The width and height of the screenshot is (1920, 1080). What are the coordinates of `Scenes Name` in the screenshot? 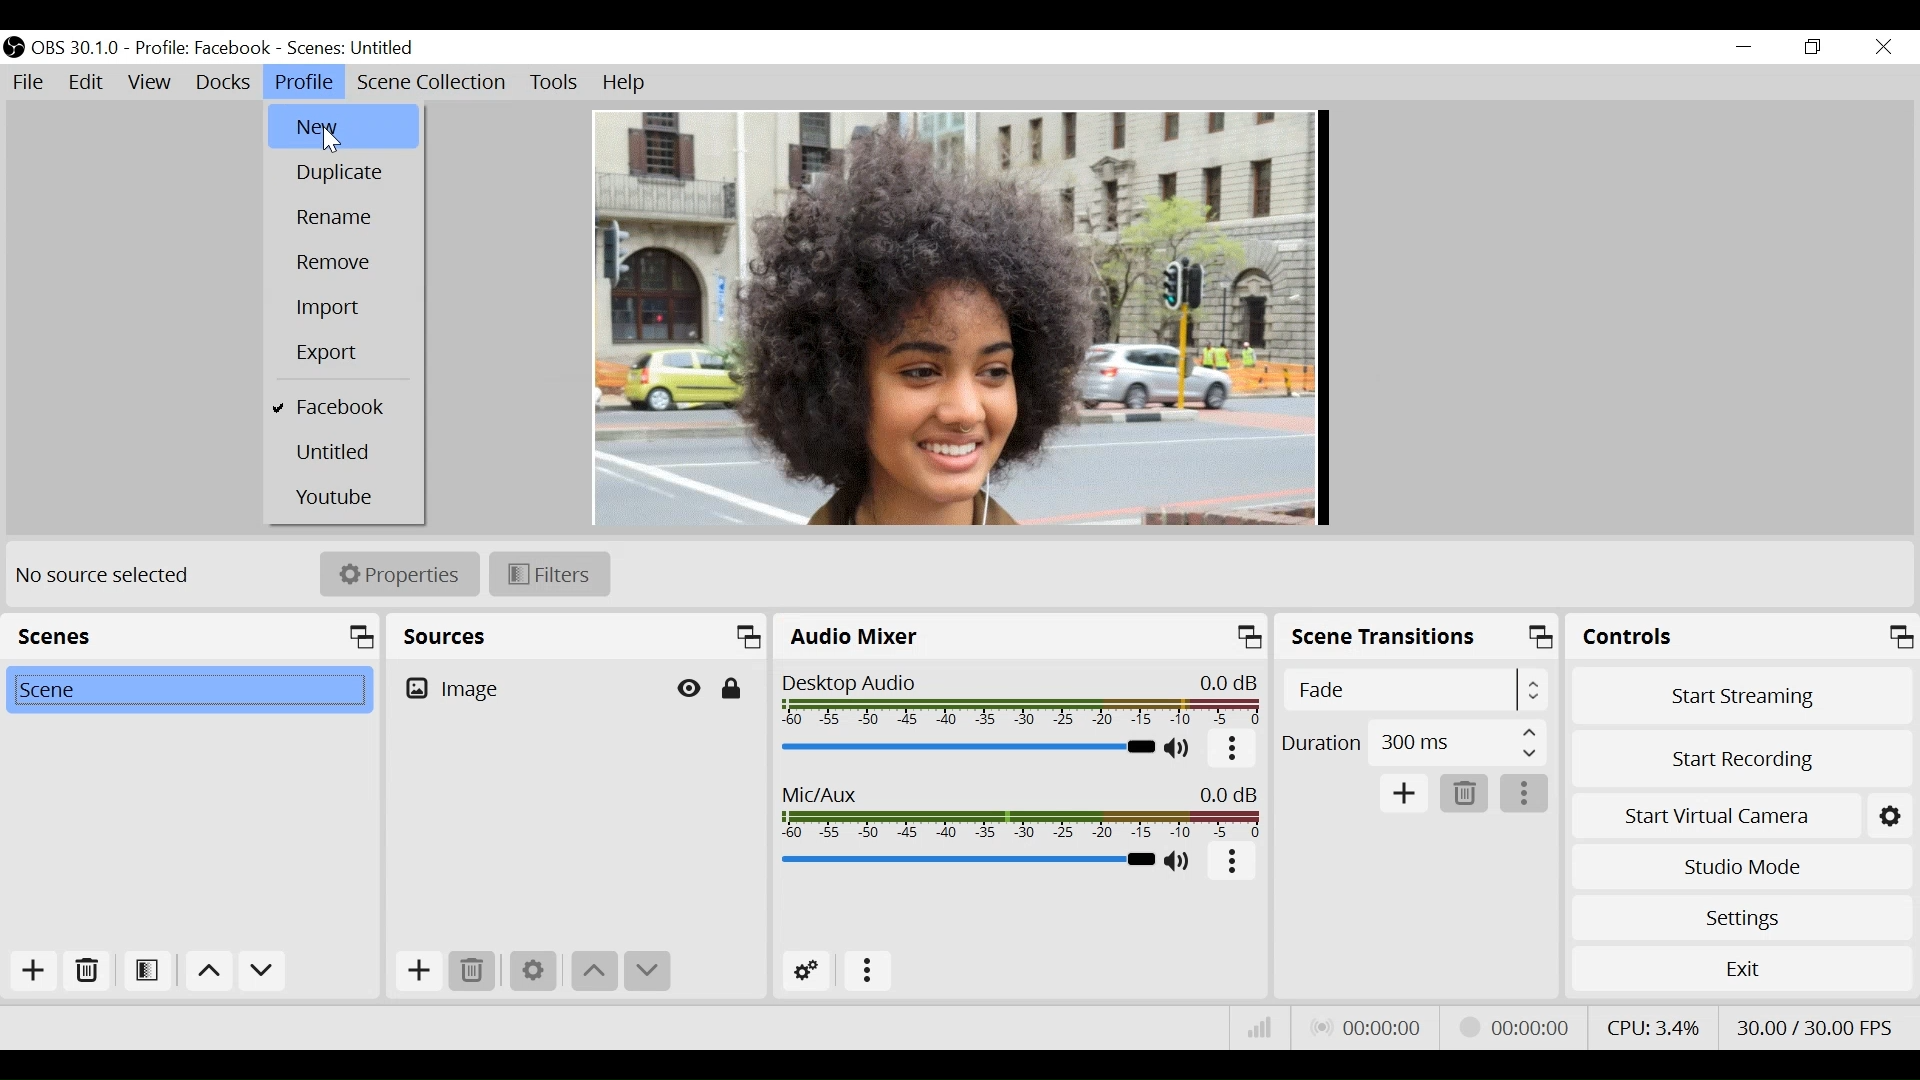 It's located at (364, 48).